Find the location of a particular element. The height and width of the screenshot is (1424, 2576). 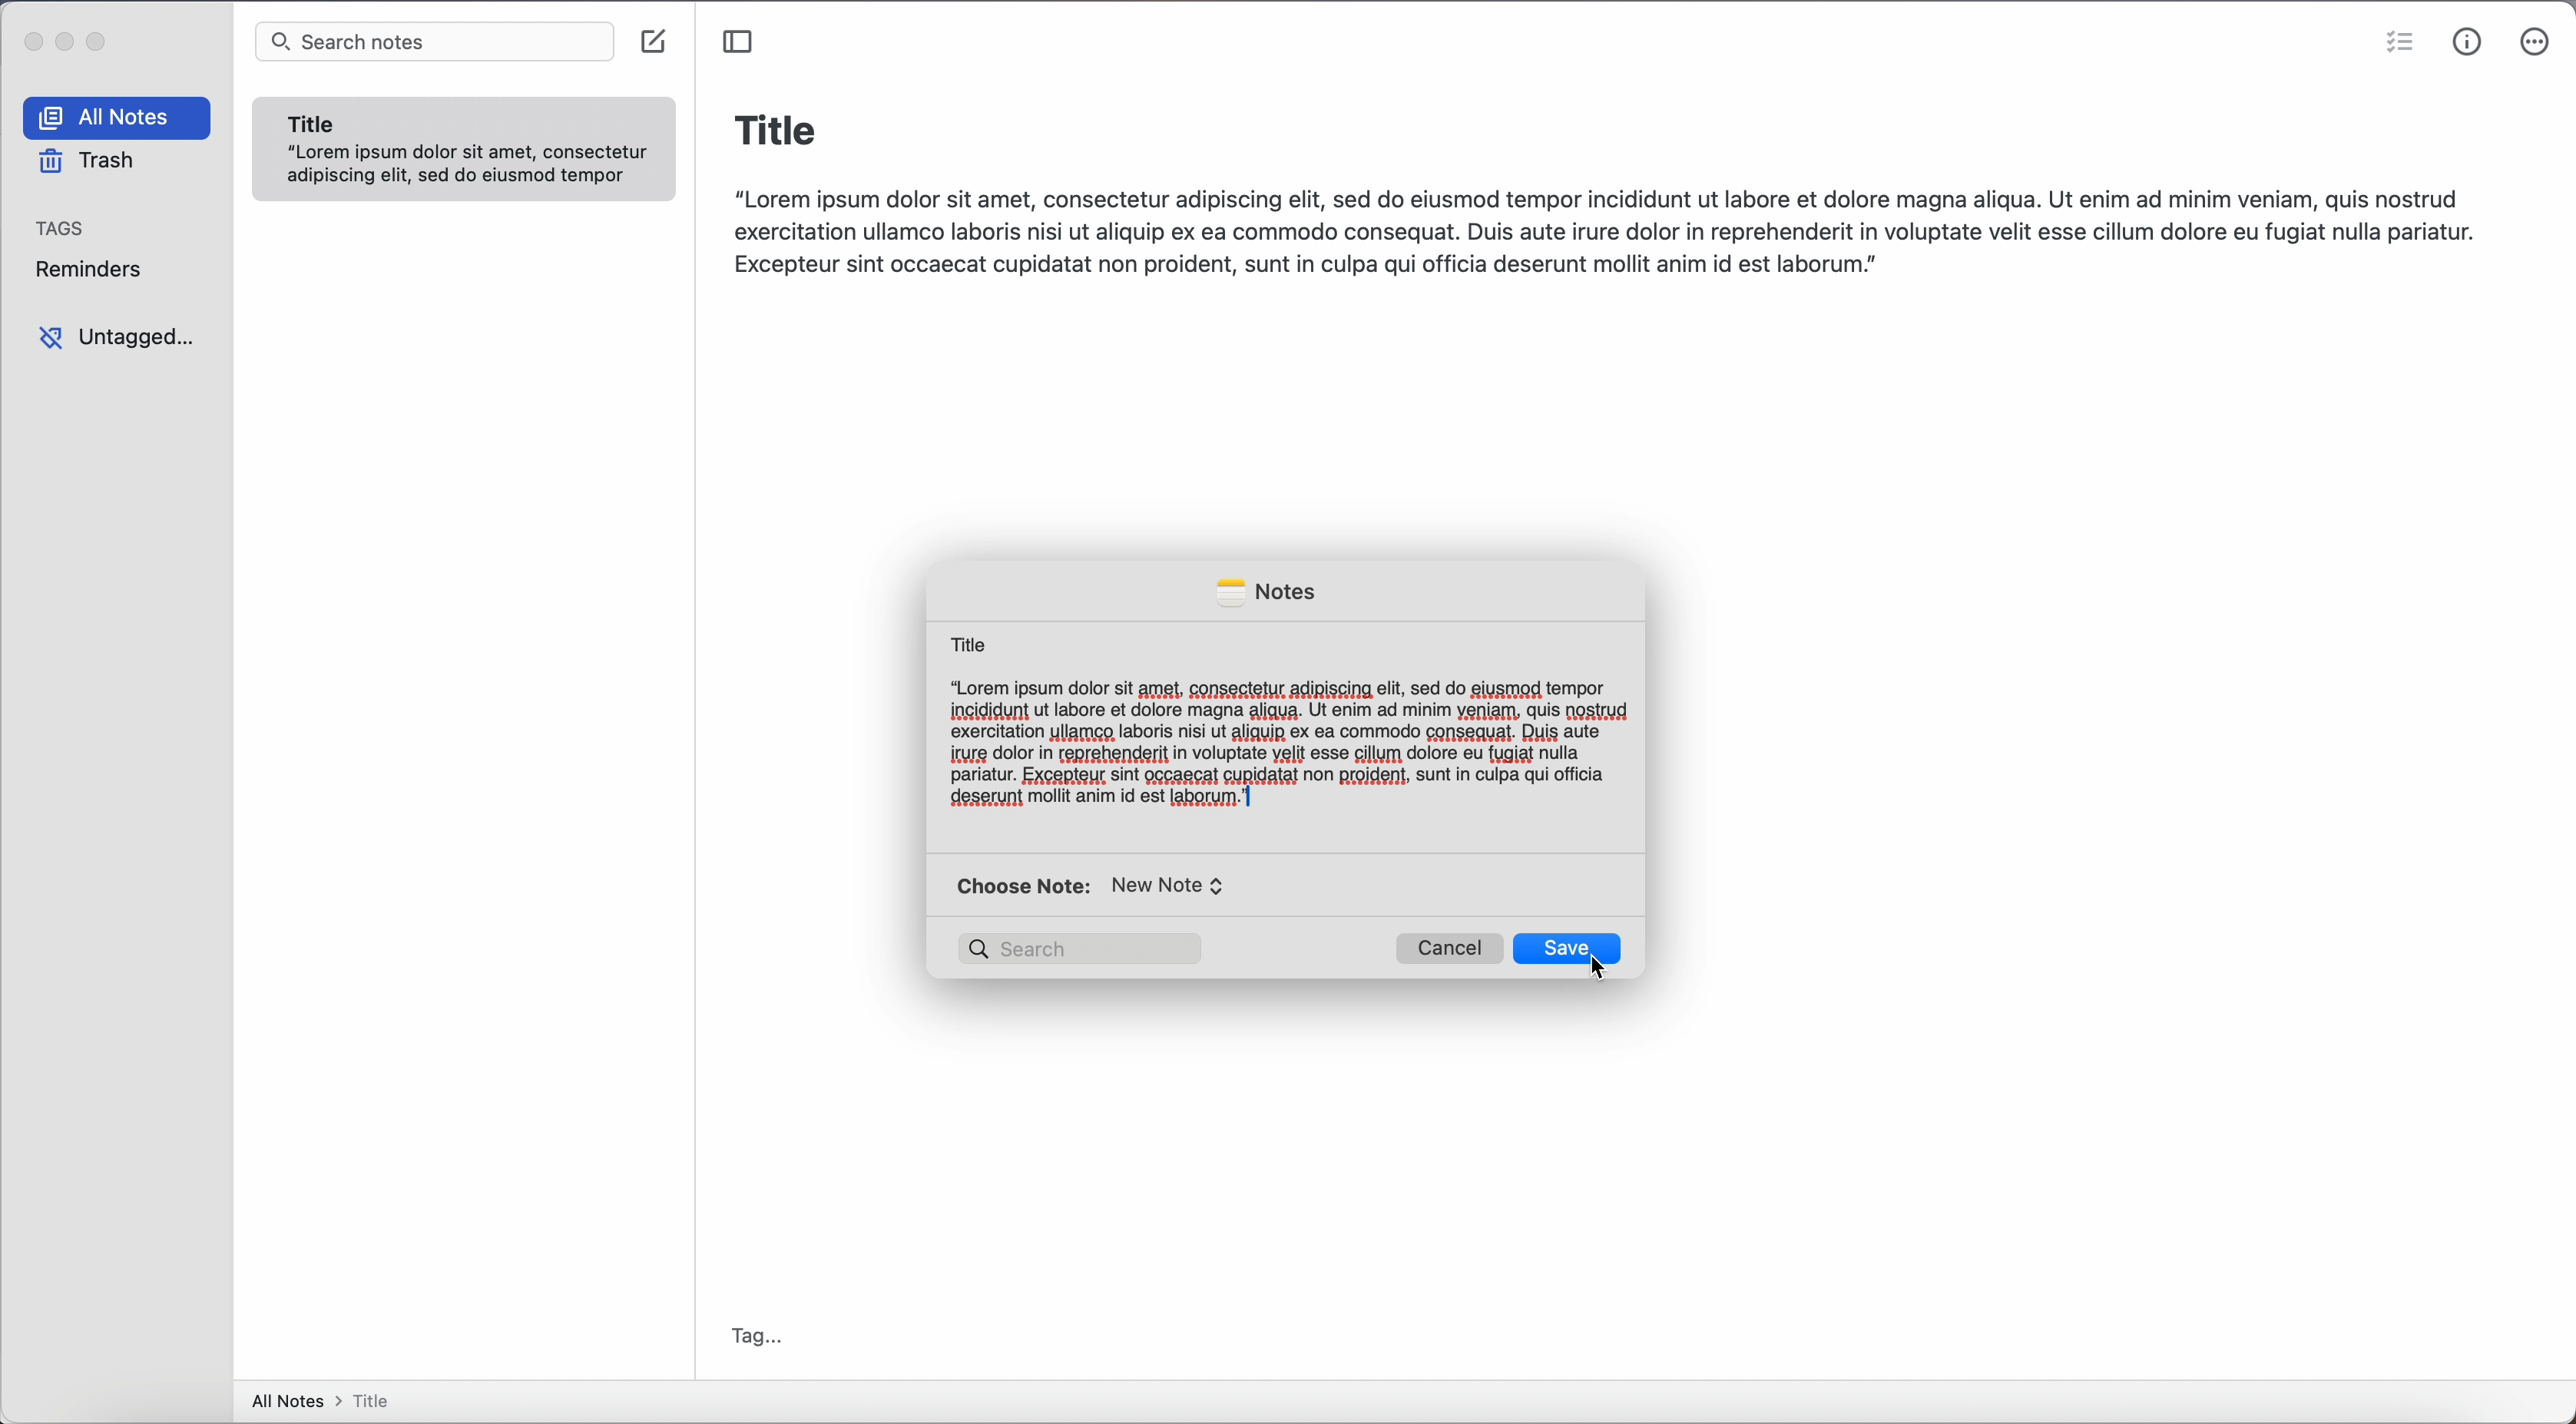

note is located at coordinates (465, 150).